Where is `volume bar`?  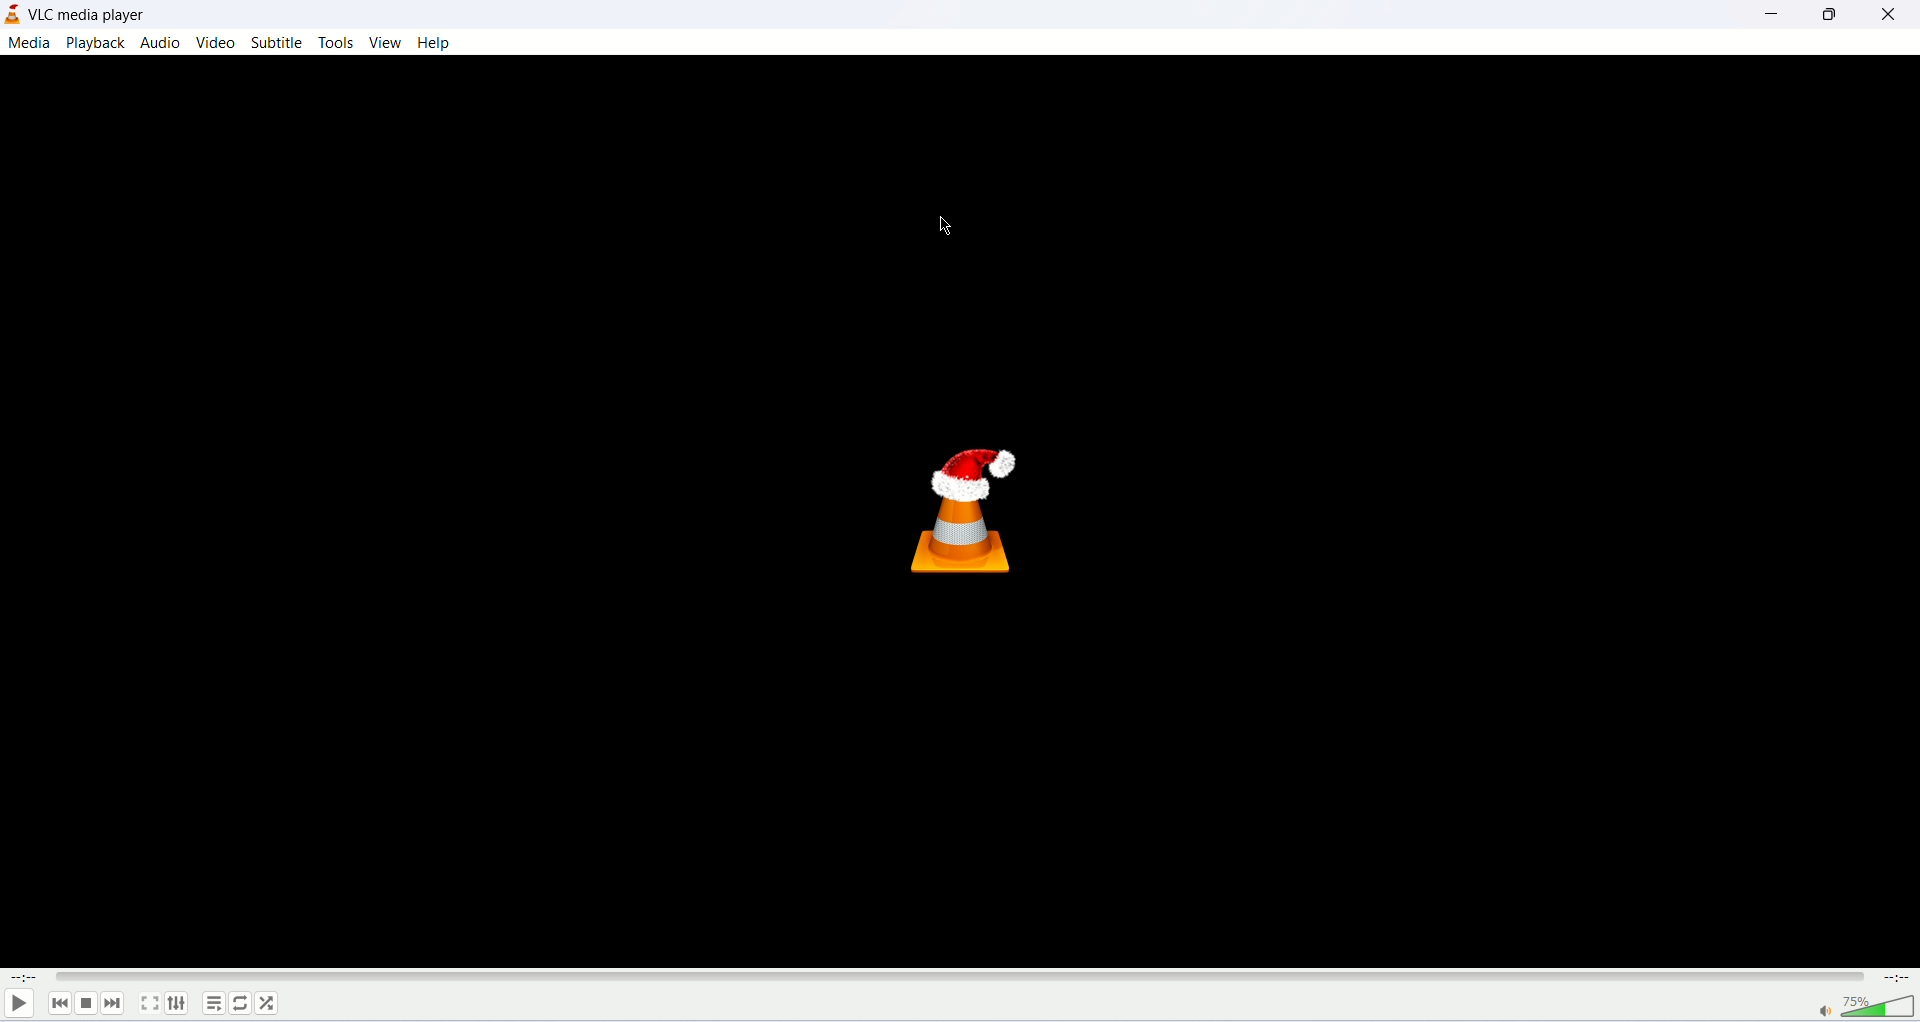 volume bar is located at coordinates (1861, 1007).